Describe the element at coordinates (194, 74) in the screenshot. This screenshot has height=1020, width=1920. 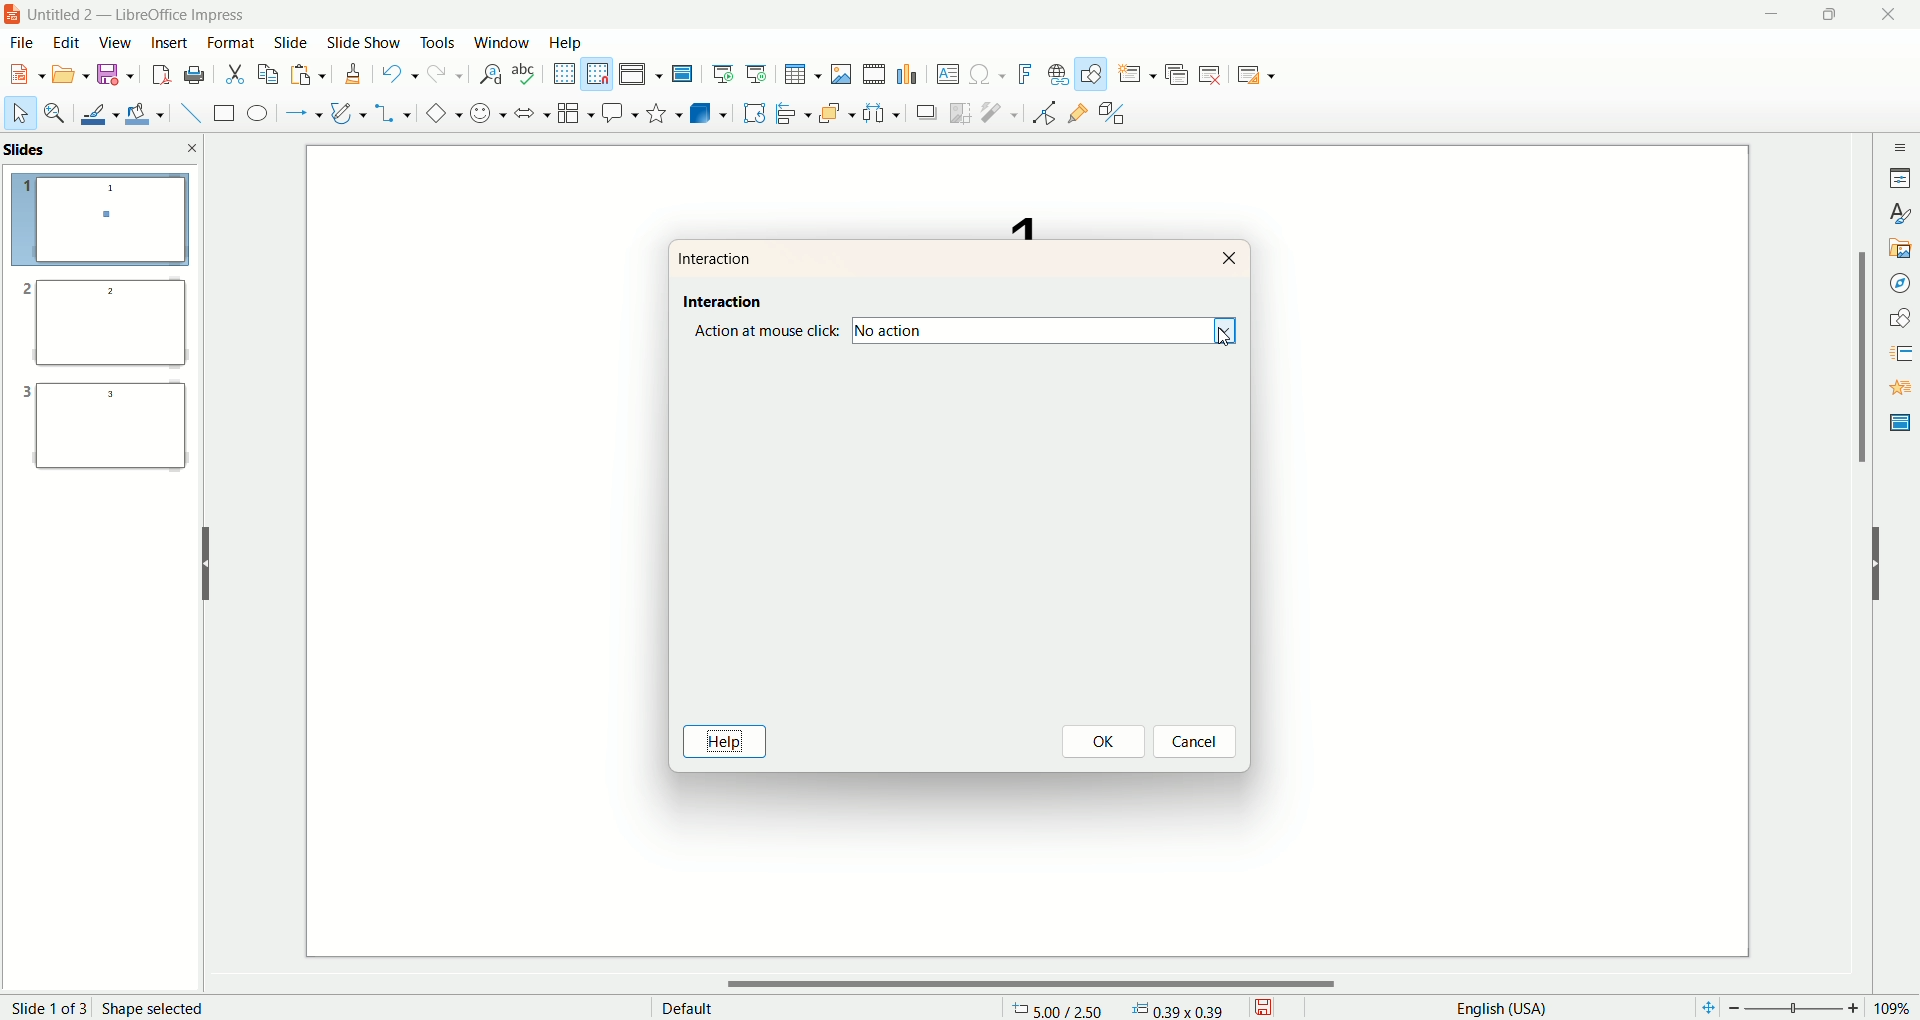
I see `print` at that location.